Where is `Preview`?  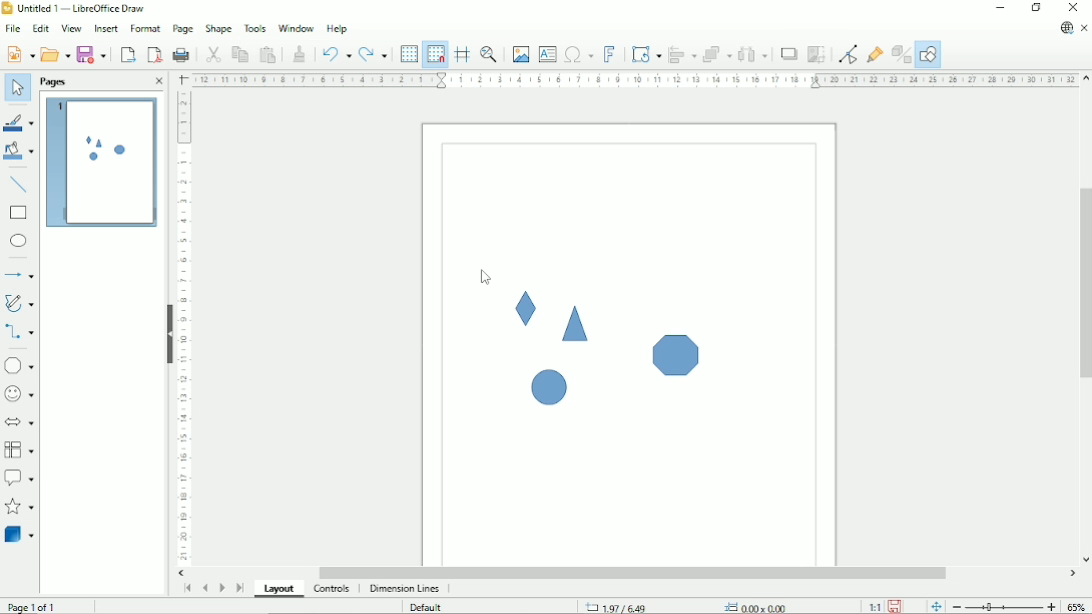
Preview is located at coordinates (101, 164).